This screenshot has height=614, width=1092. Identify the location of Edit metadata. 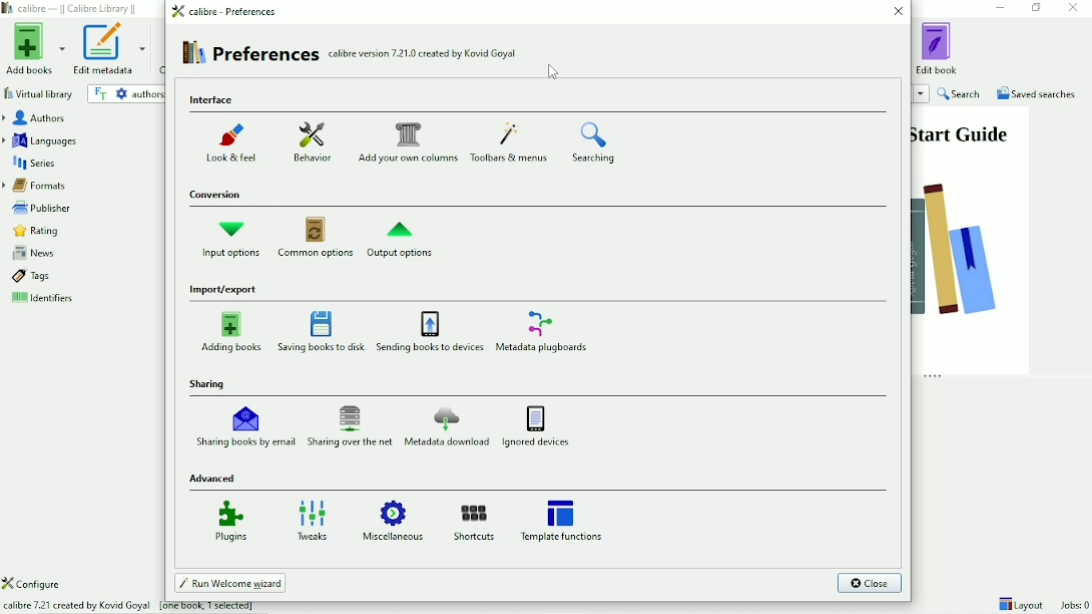
(110, 51).